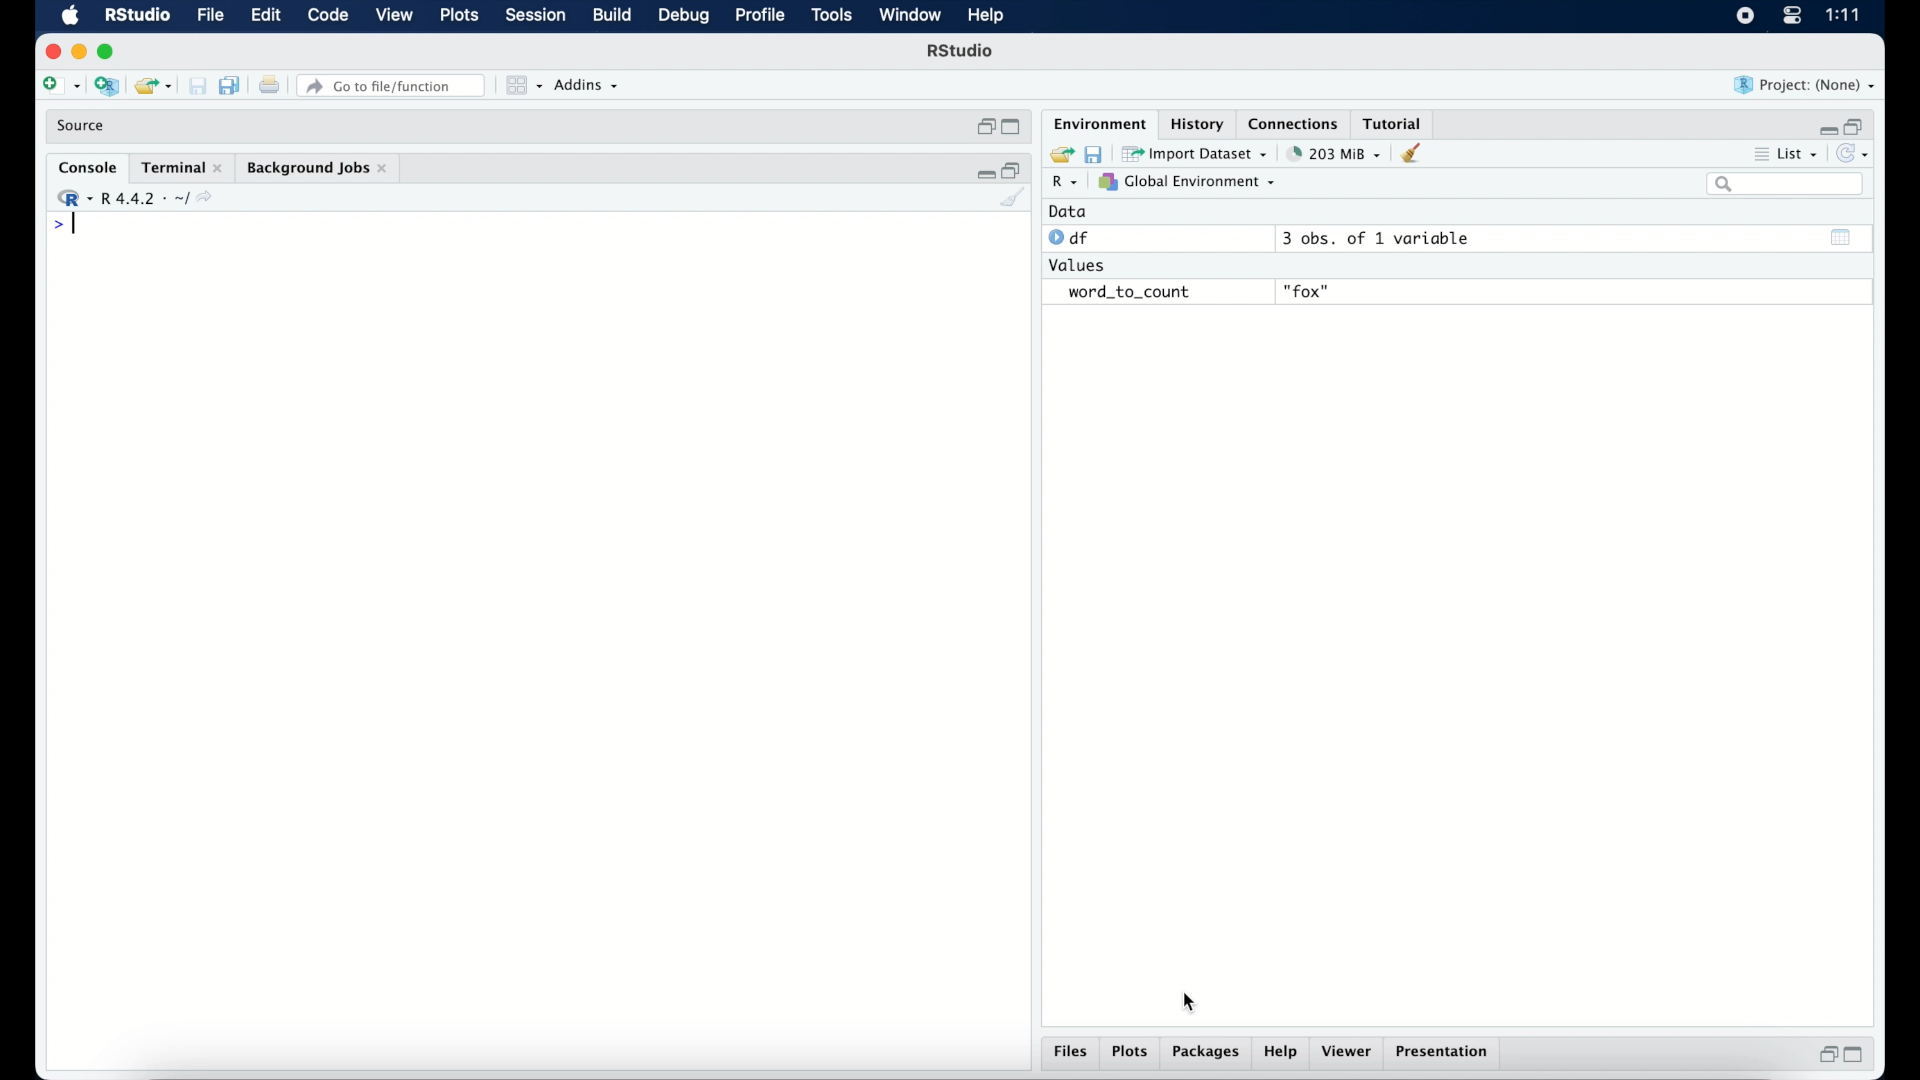  I want to click on screen recorder, so click(1745, 17).